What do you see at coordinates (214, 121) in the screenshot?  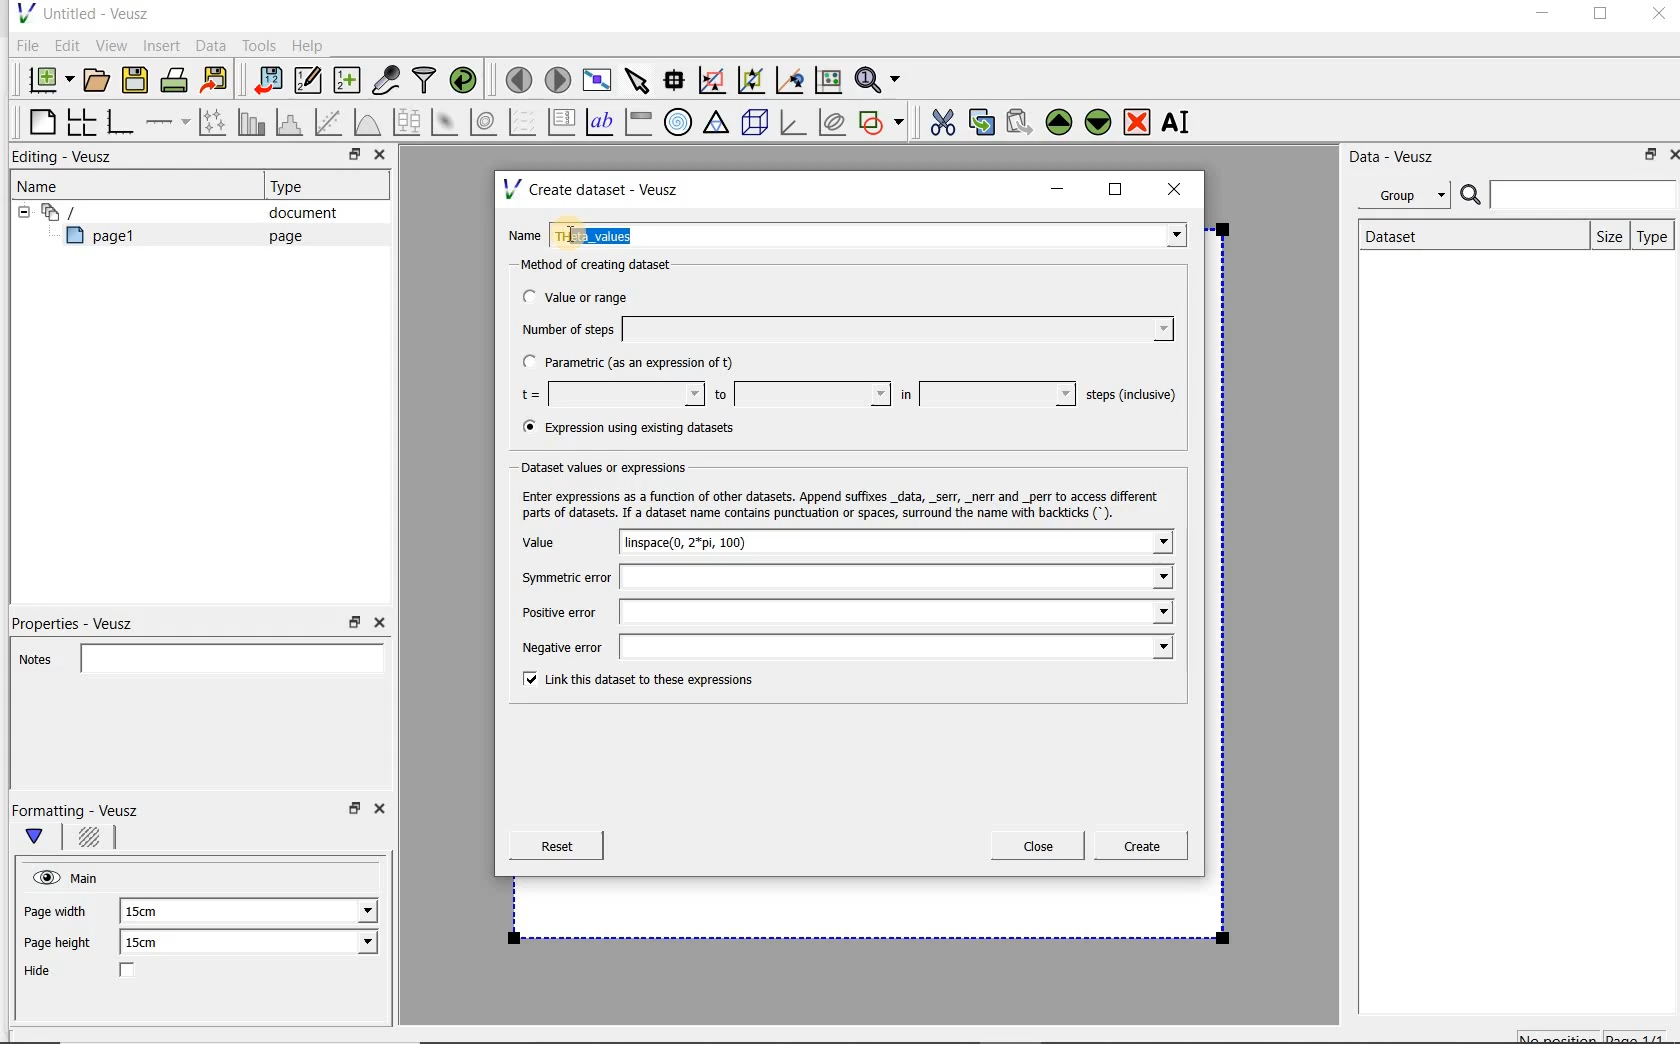 I see `Plot points with lines and error bars` at bounding box center [214, 121].